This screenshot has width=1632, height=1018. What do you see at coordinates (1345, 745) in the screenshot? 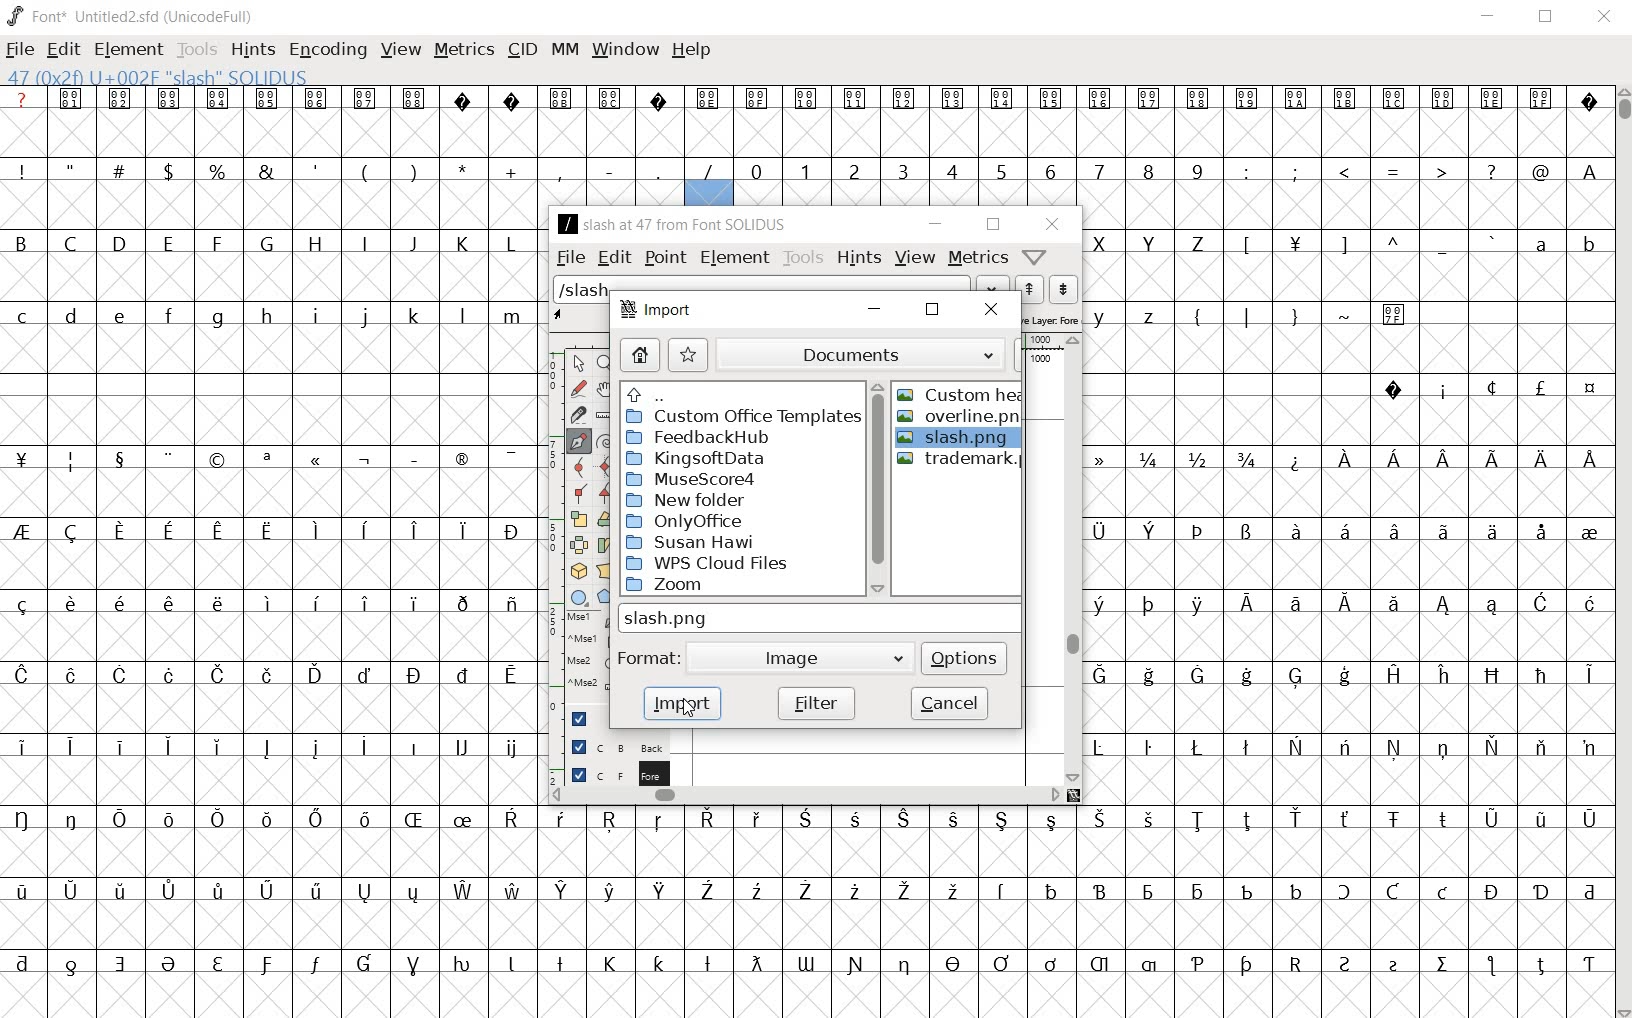
I see `special letters` at bounding box center [1345, 745].